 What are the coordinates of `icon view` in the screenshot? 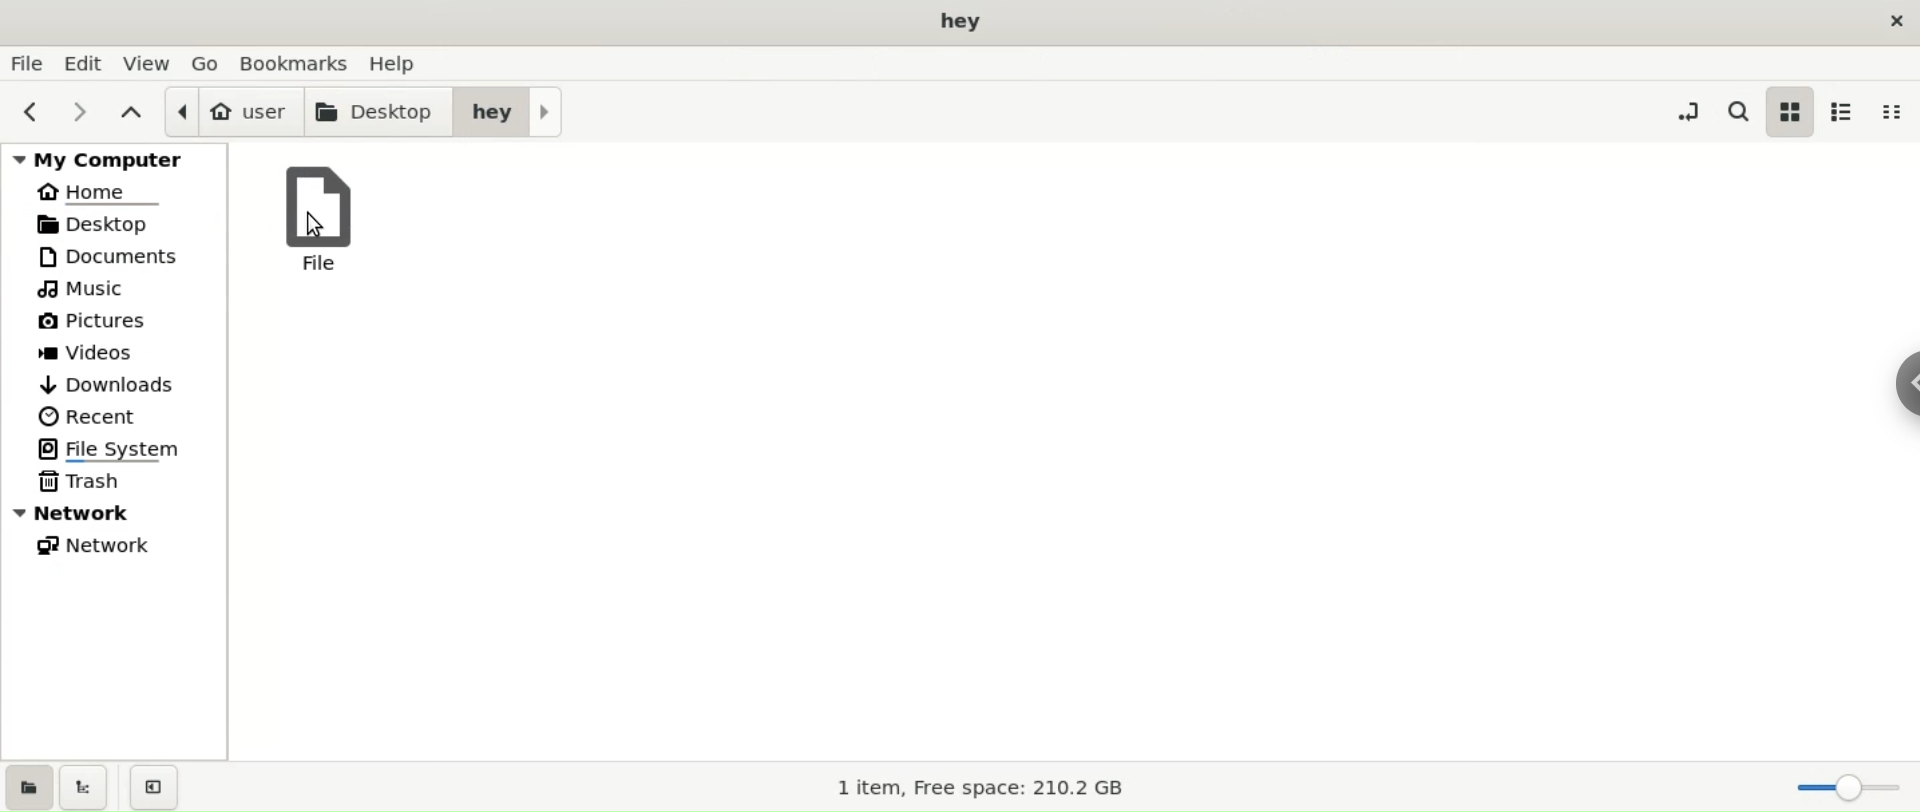 It's located at (1790, 111).